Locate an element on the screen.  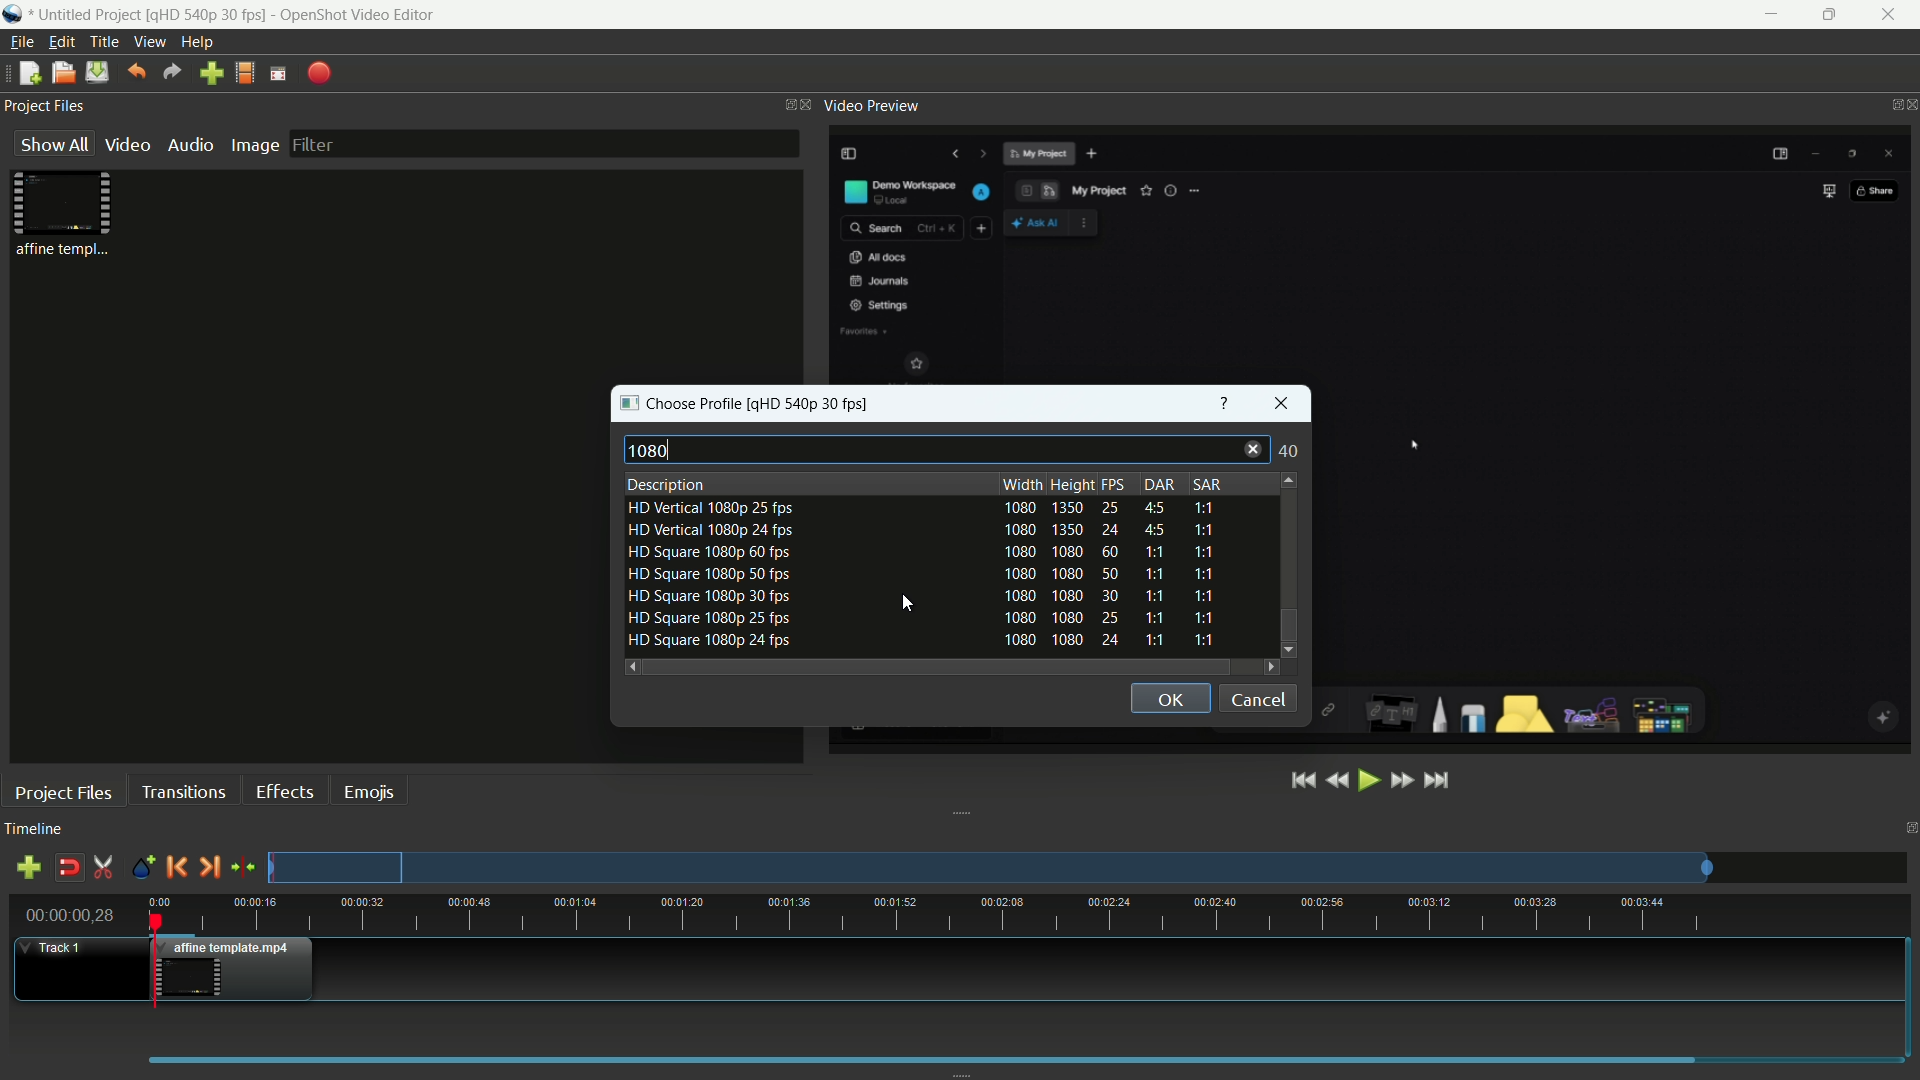
description is located at coordinates (667, 485).